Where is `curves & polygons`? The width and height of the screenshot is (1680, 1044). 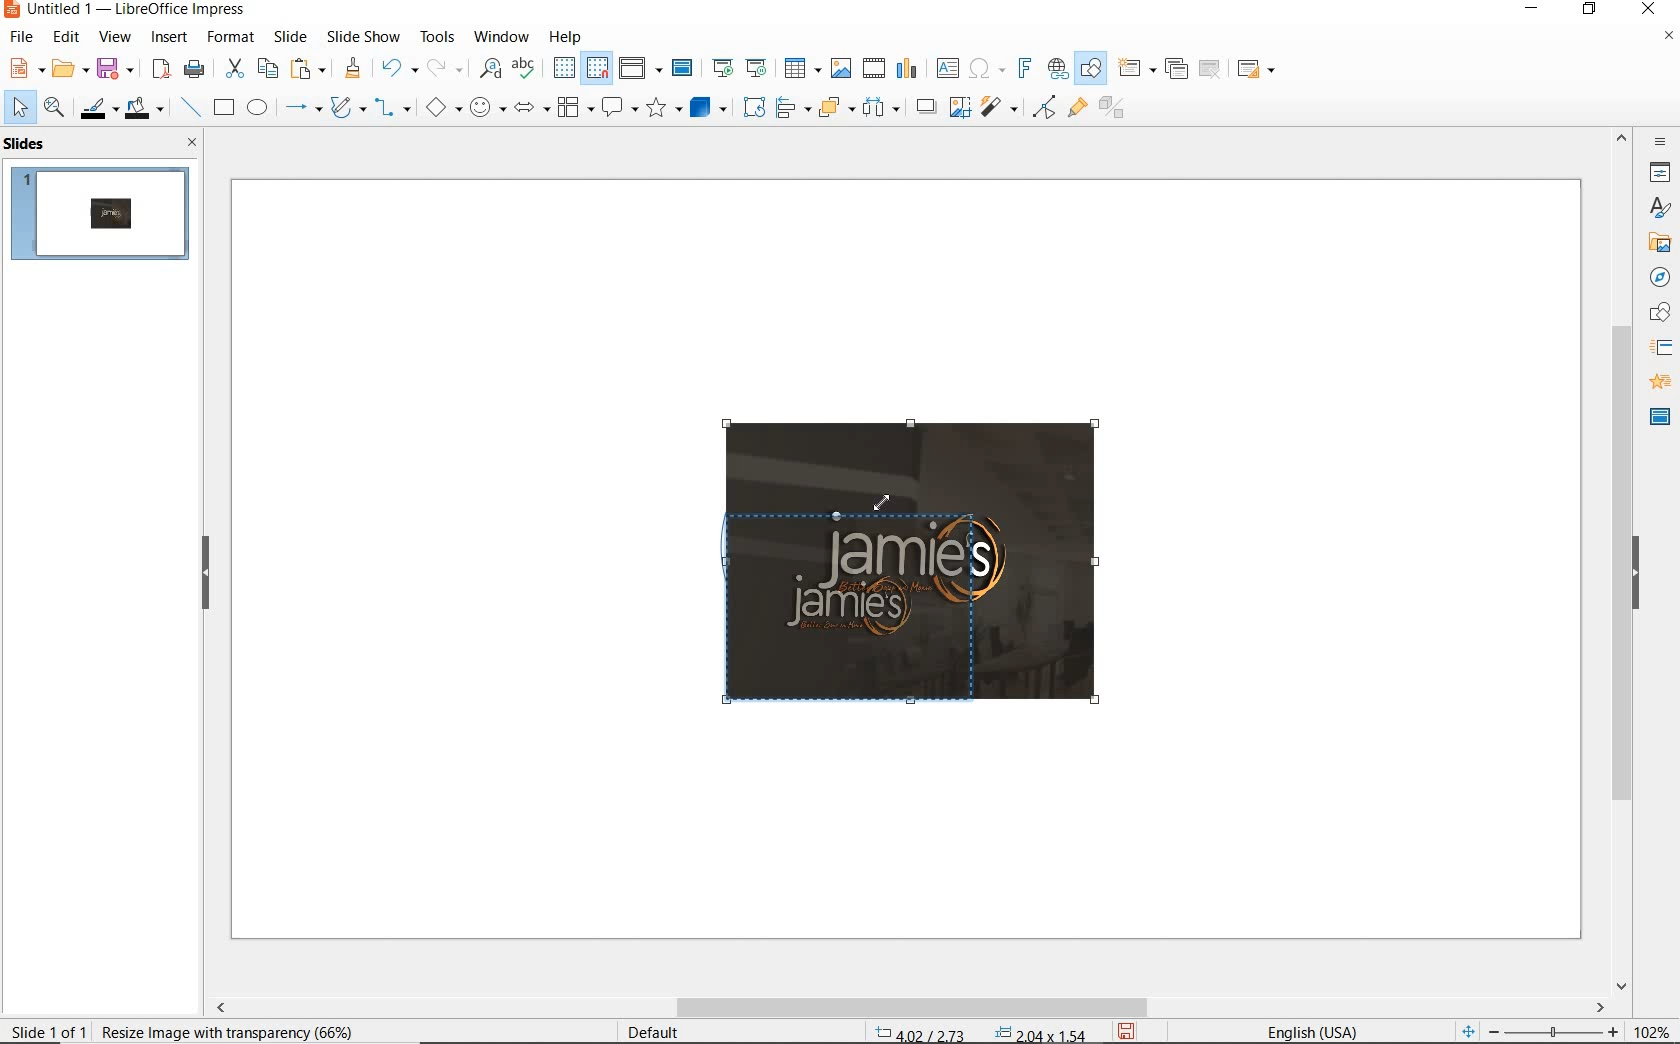 curves & polygons is located at coordinates (347, 108).